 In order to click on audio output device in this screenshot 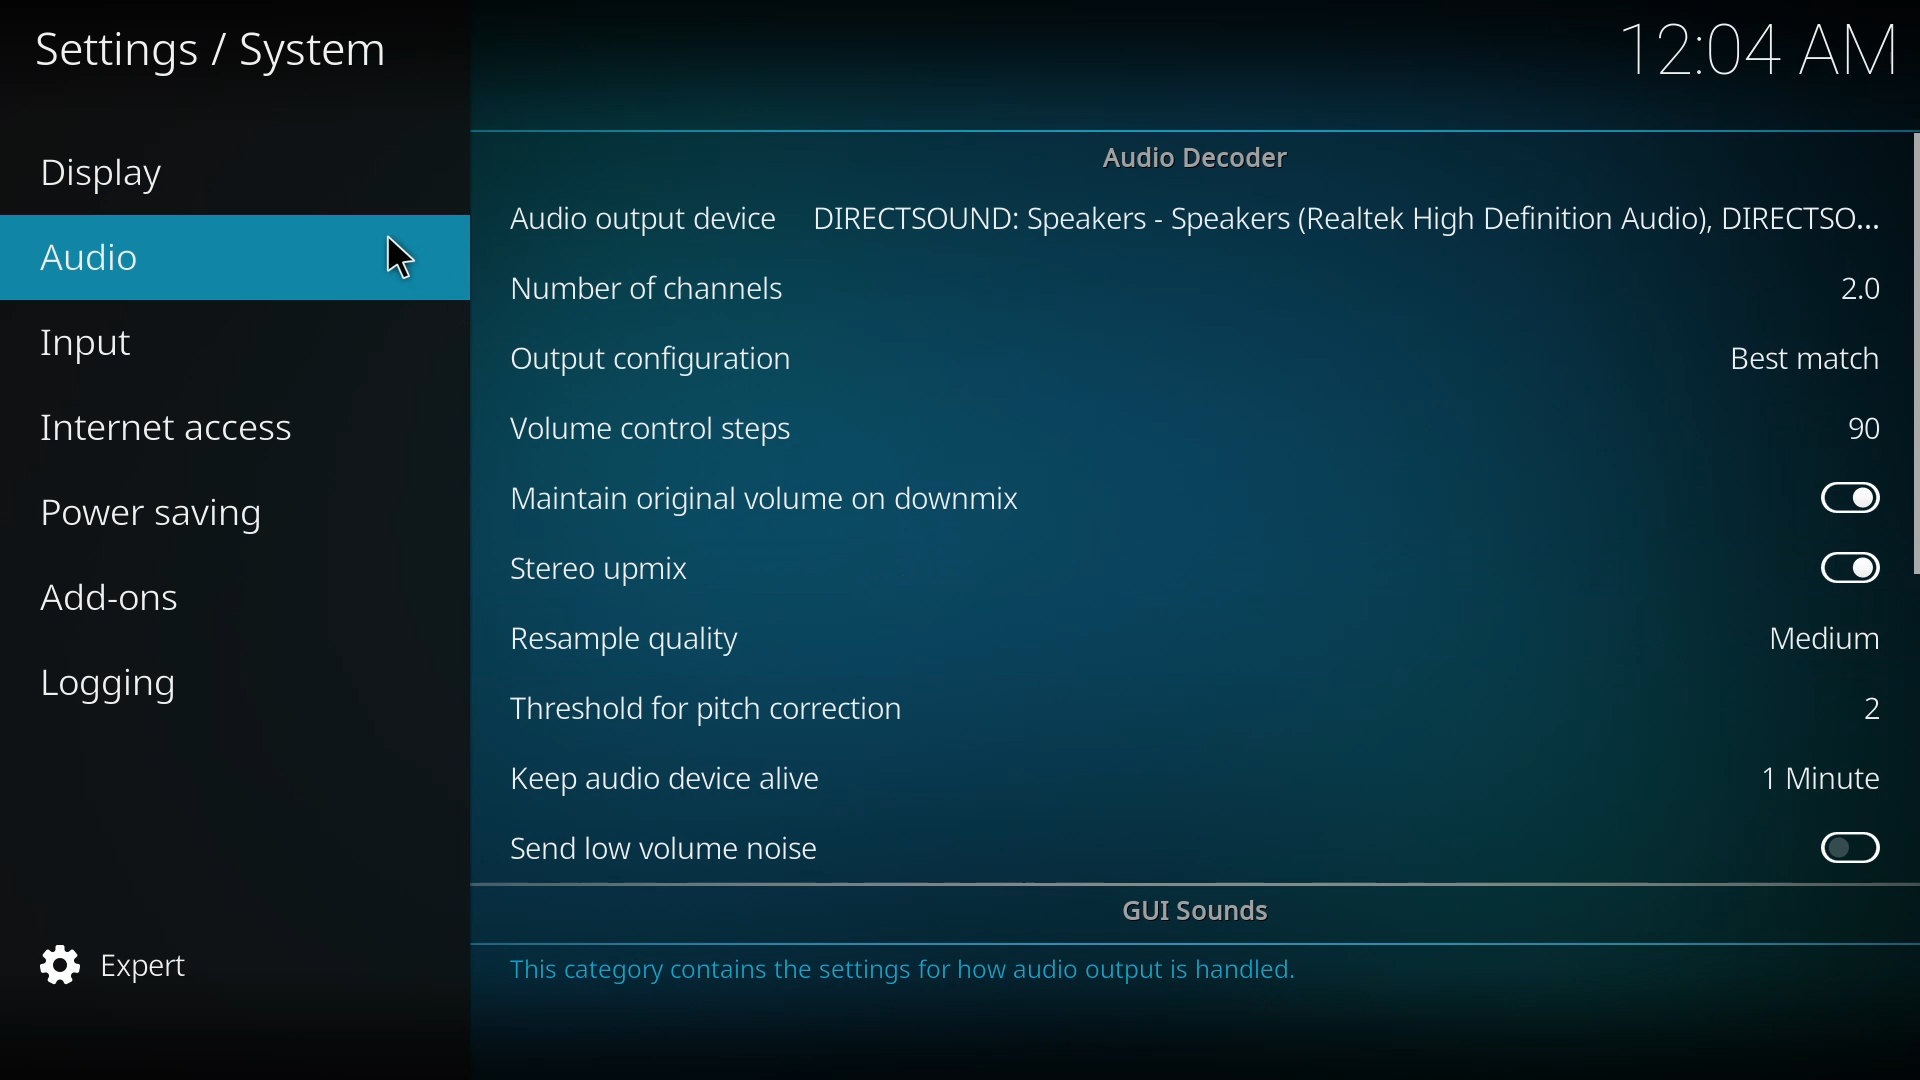, I will do `click(645, 218)`.